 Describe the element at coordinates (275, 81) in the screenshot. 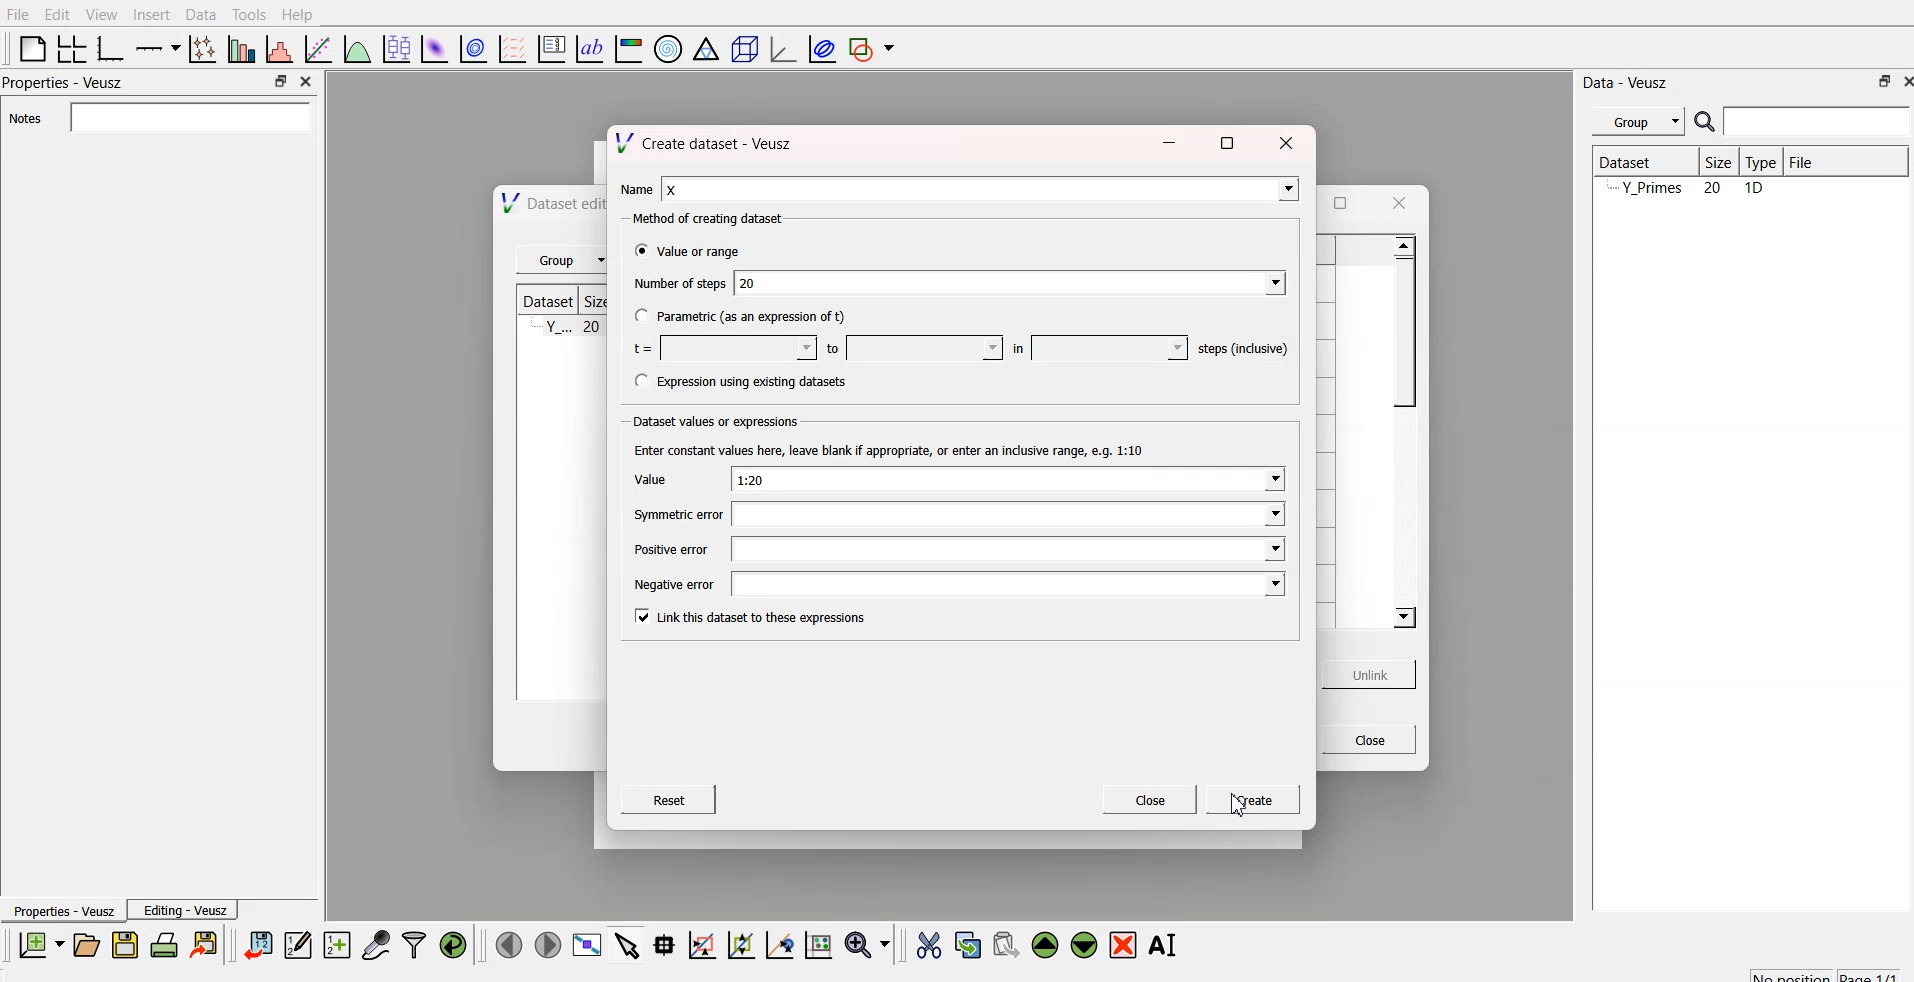

I see `maximize` at that location.